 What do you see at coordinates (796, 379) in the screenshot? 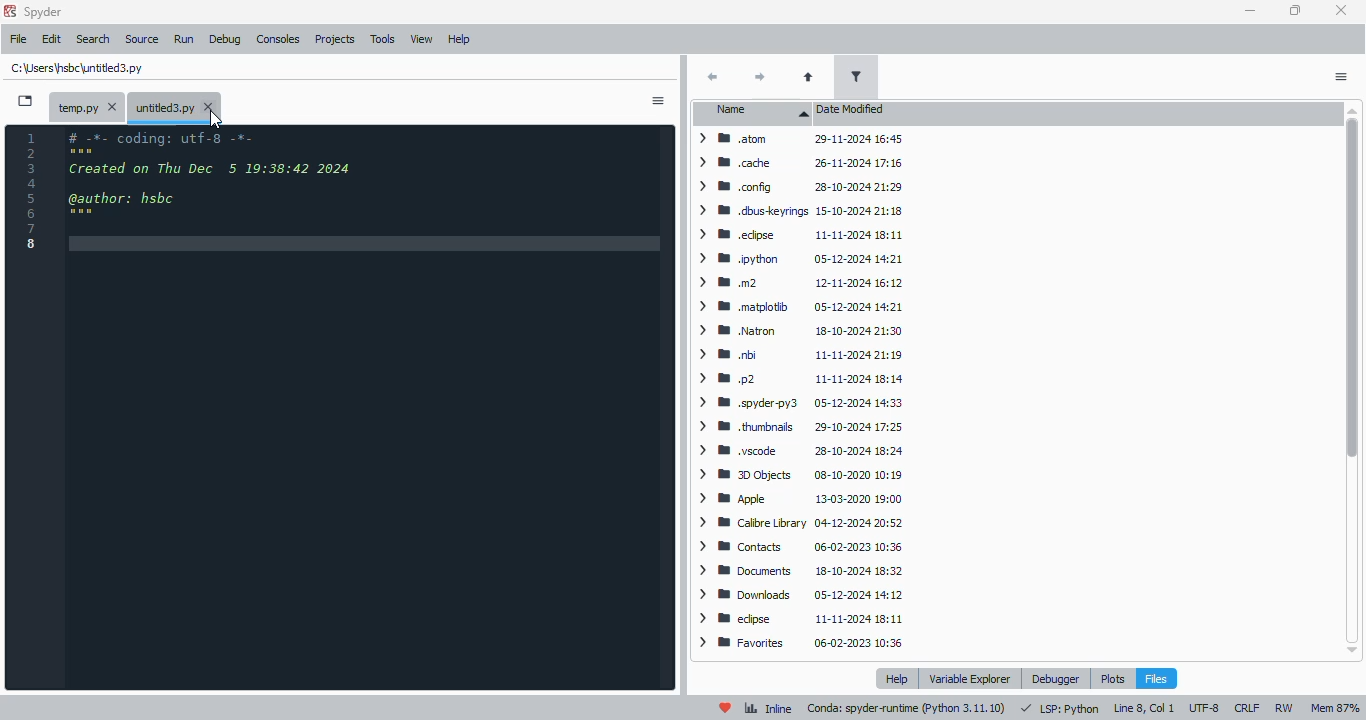
I see `> mp2 11-11-2024 18:14` at bounding box center [796, 379].